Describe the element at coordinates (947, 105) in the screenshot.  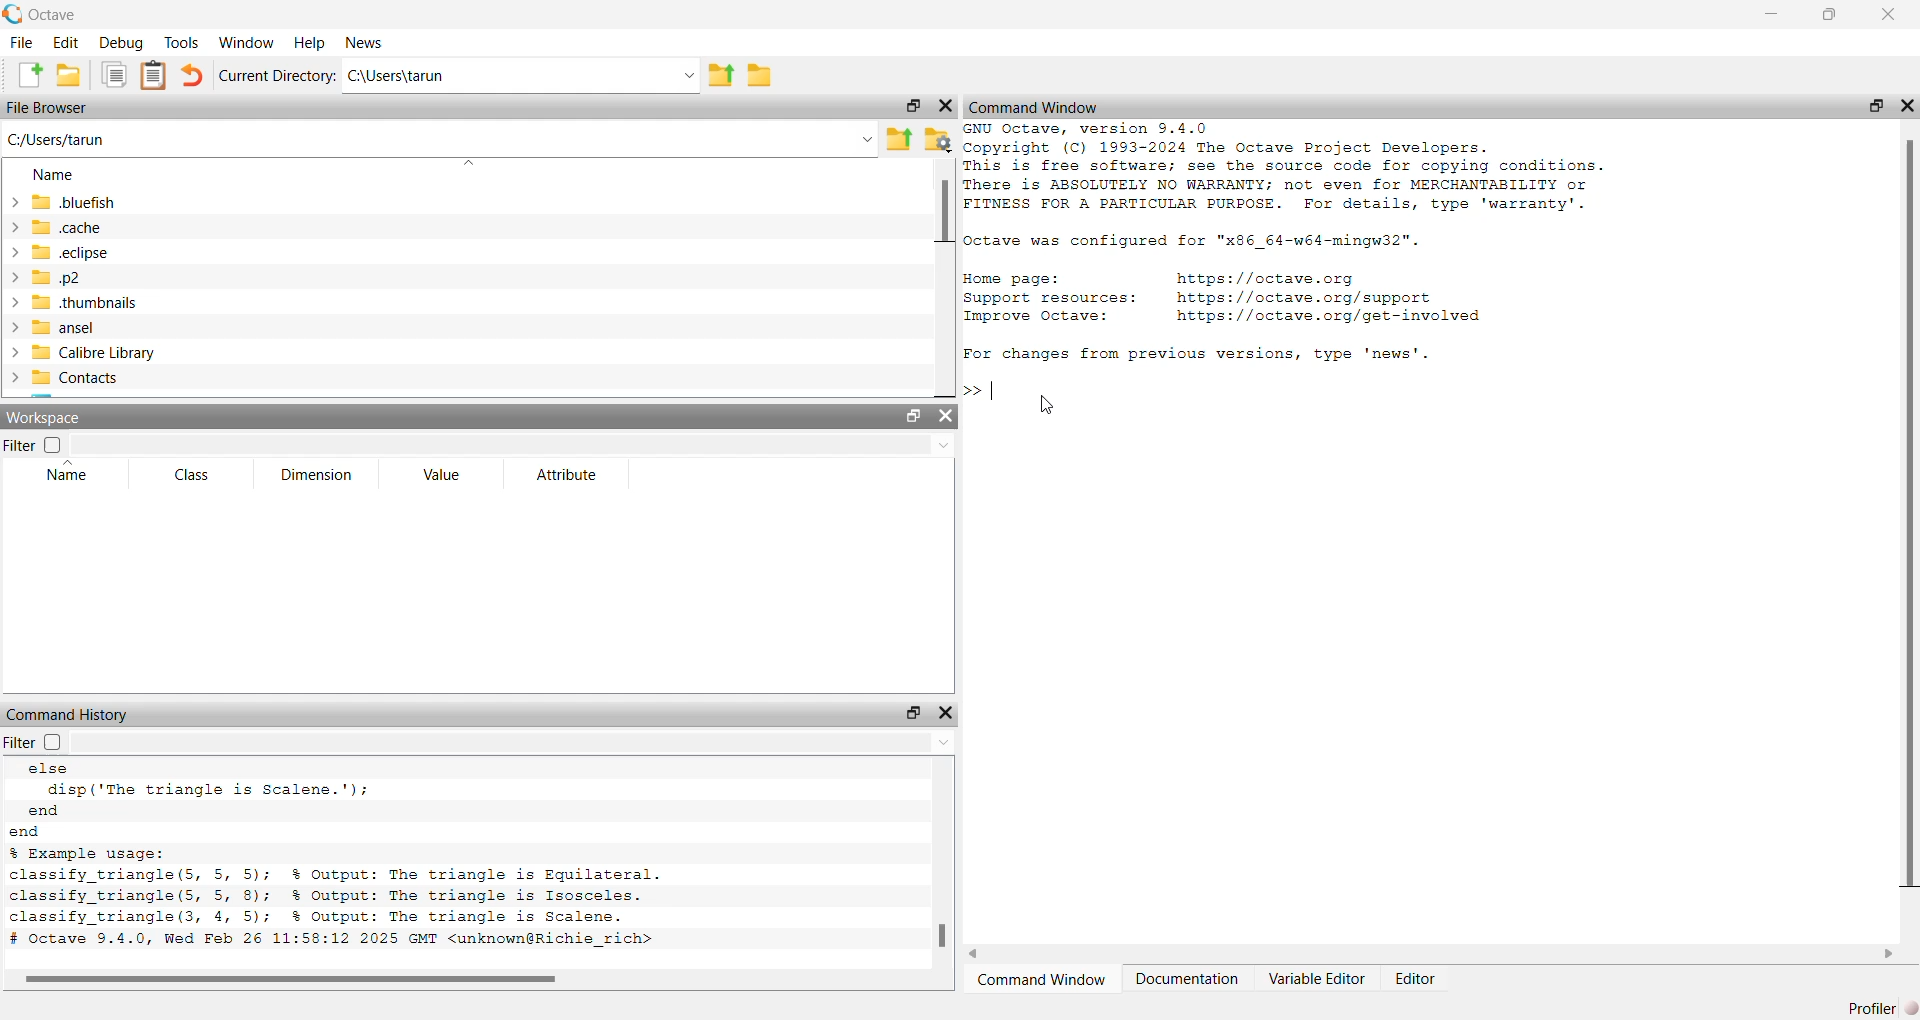
I see `hide widget` at that location.